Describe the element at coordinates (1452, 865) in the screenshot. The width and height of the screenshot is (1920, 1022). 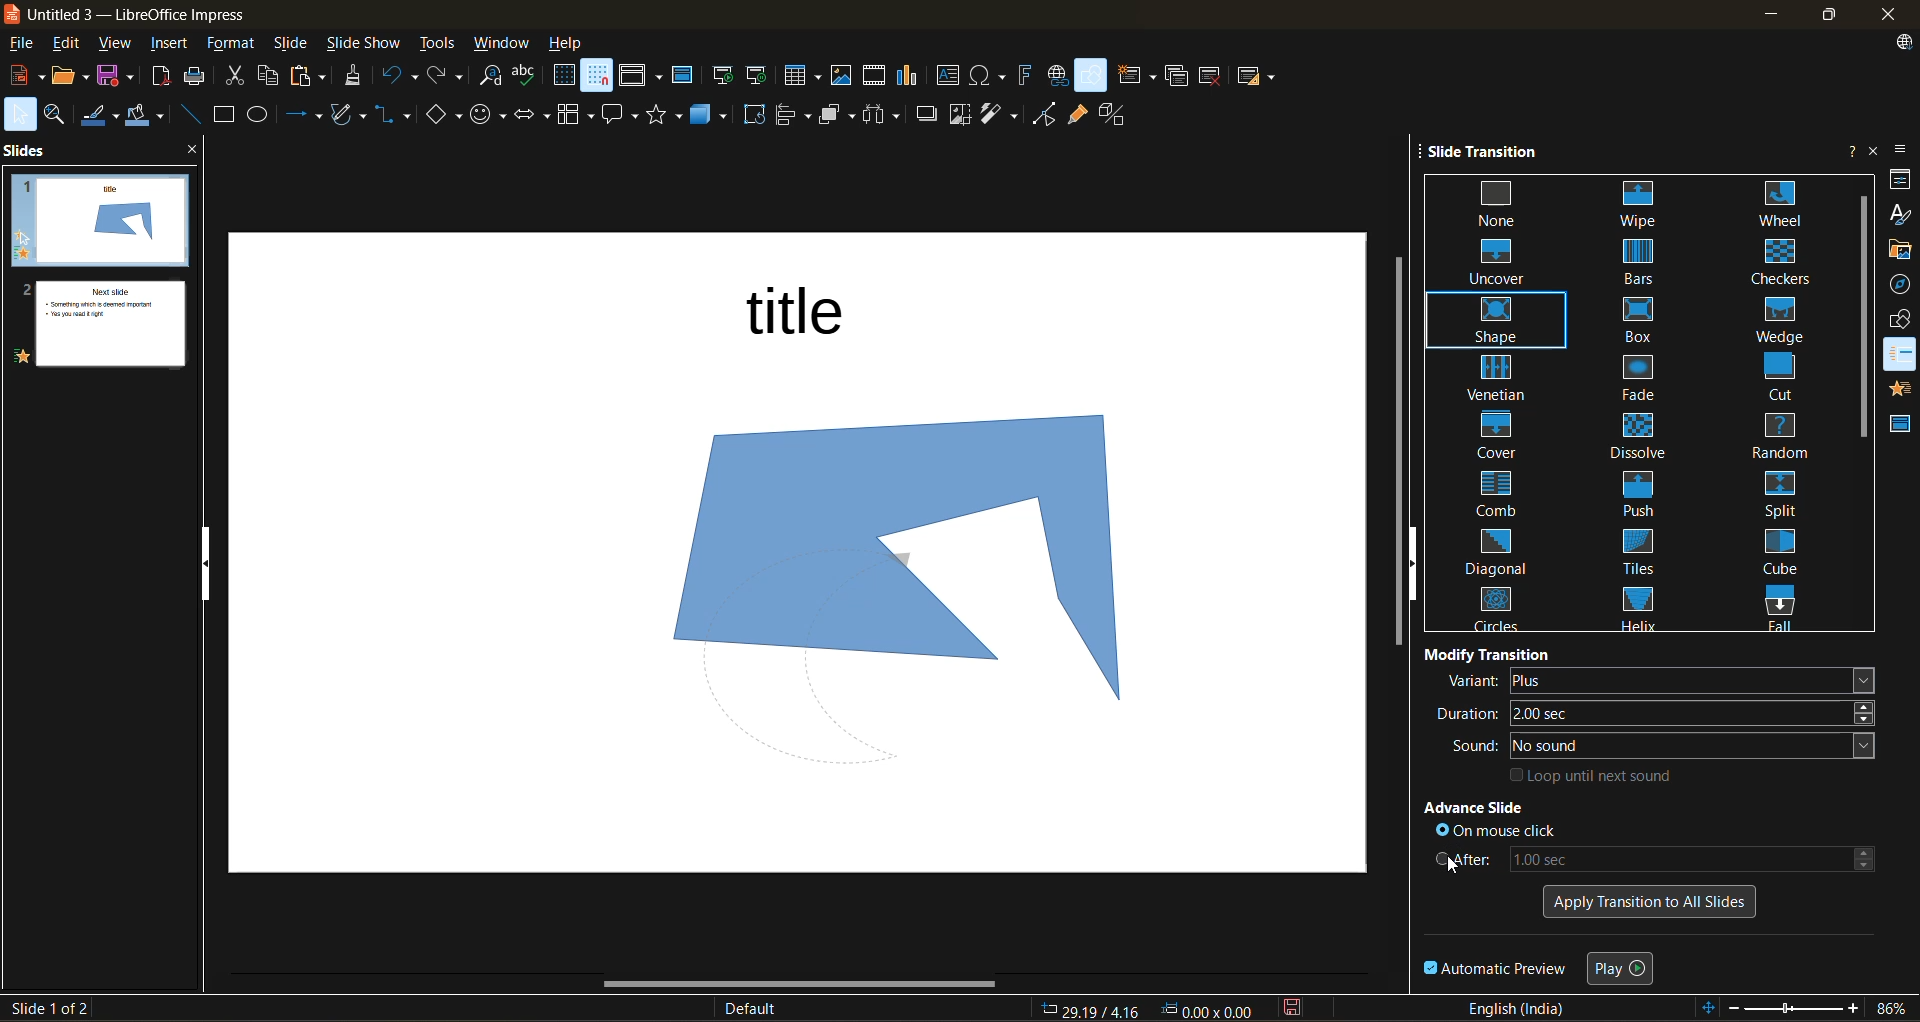
I see `cursor` at that location.